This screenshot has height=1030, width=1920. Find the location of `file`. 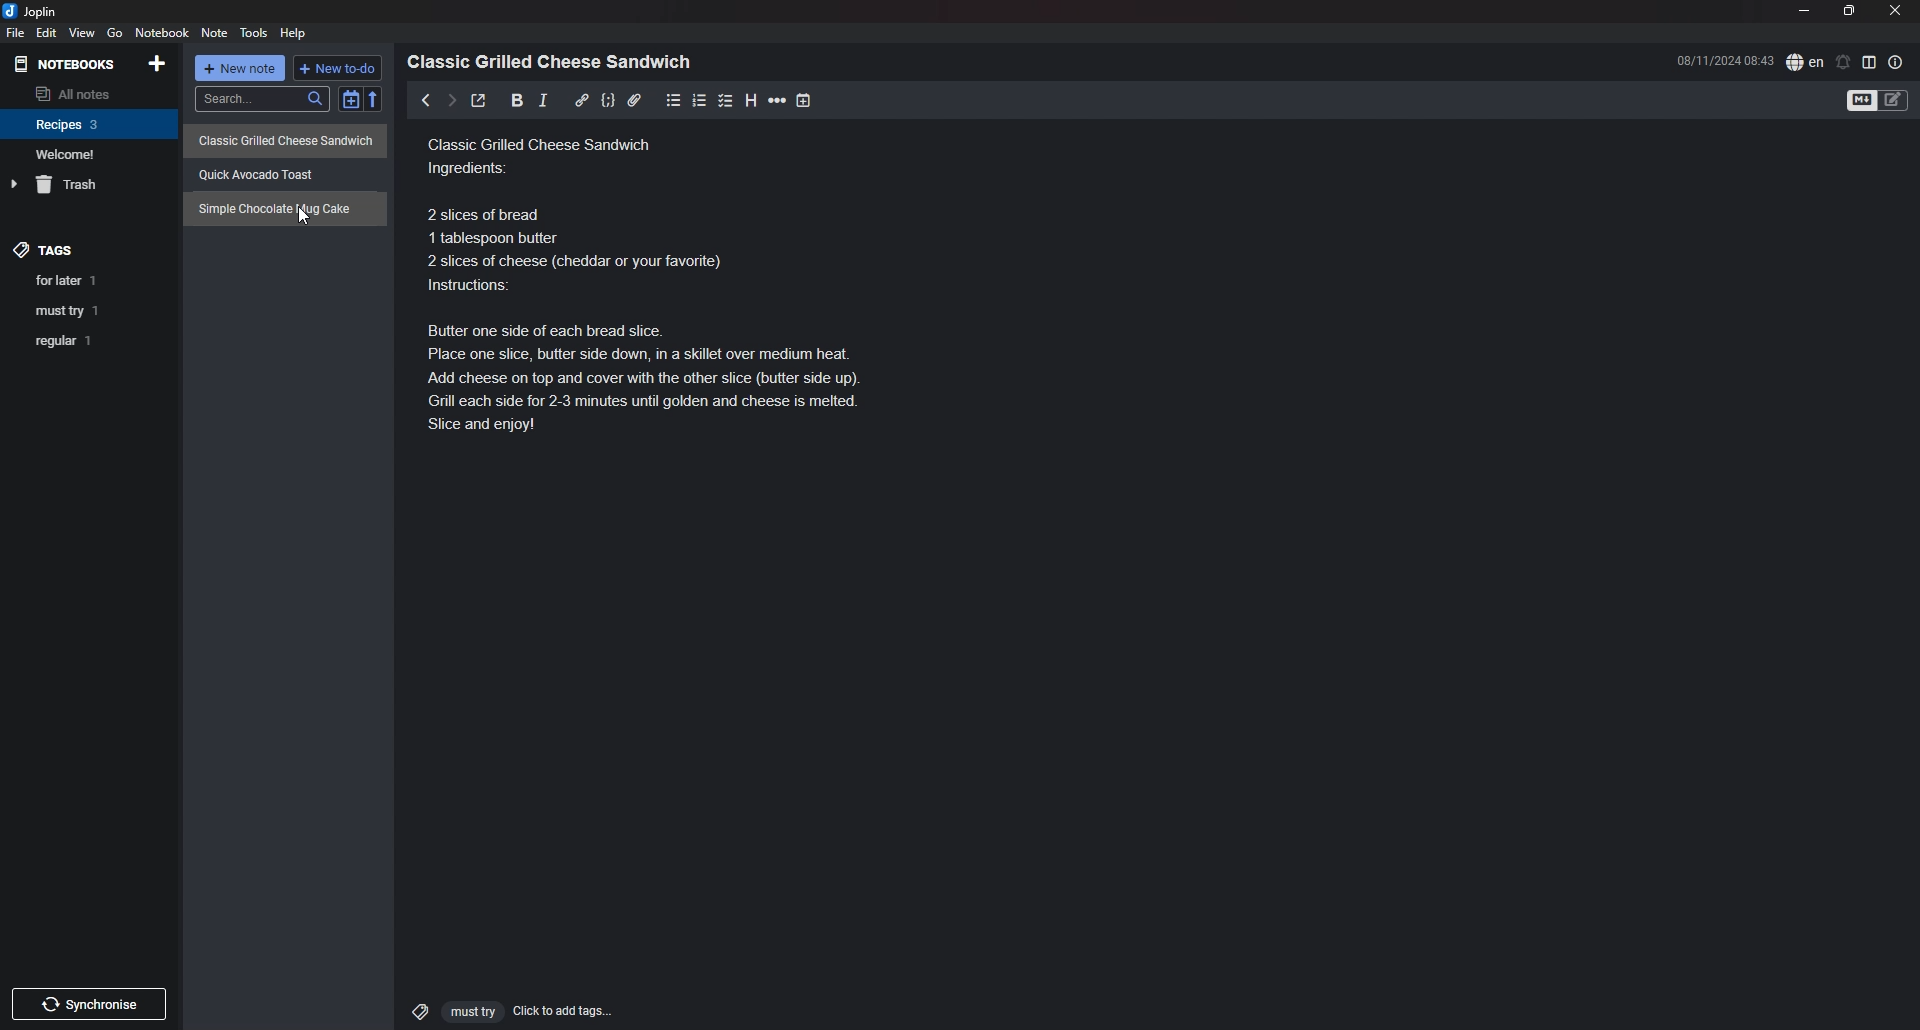

file is located at coordinates (14, 34).